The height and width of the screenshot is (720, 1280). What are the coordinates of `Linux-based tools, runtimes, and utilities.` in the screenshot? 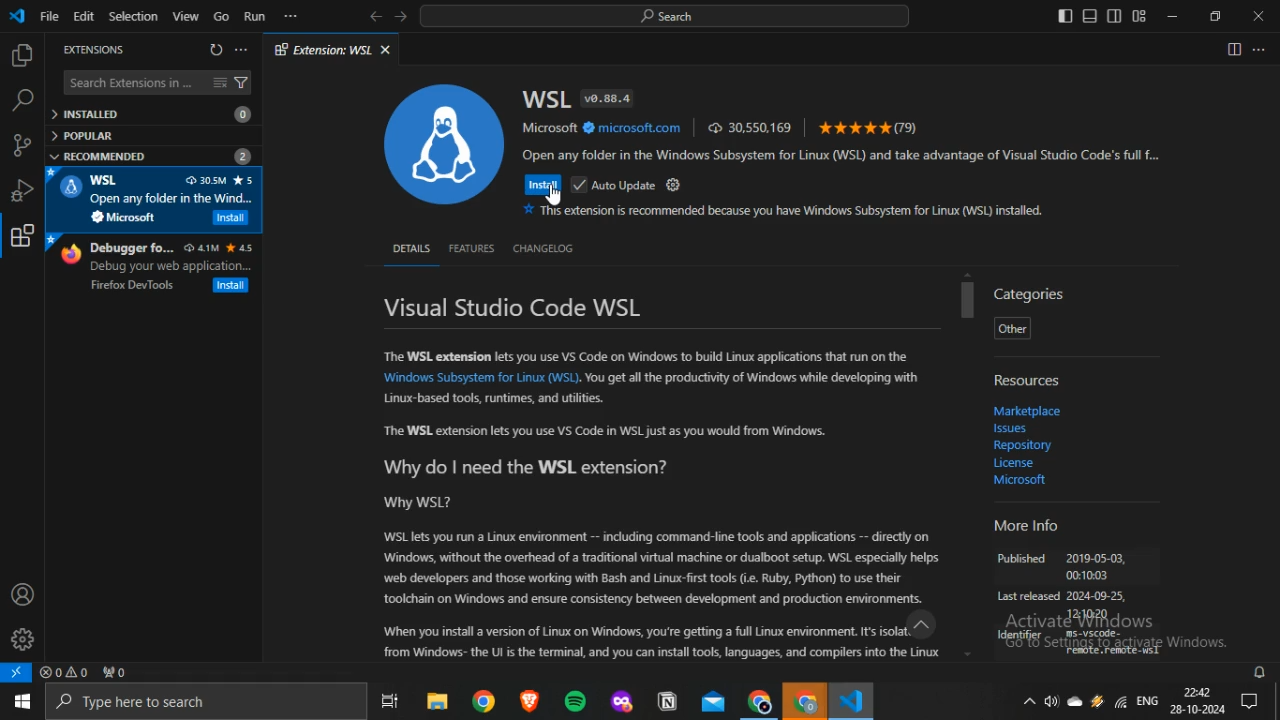 It's located at (494, 399).